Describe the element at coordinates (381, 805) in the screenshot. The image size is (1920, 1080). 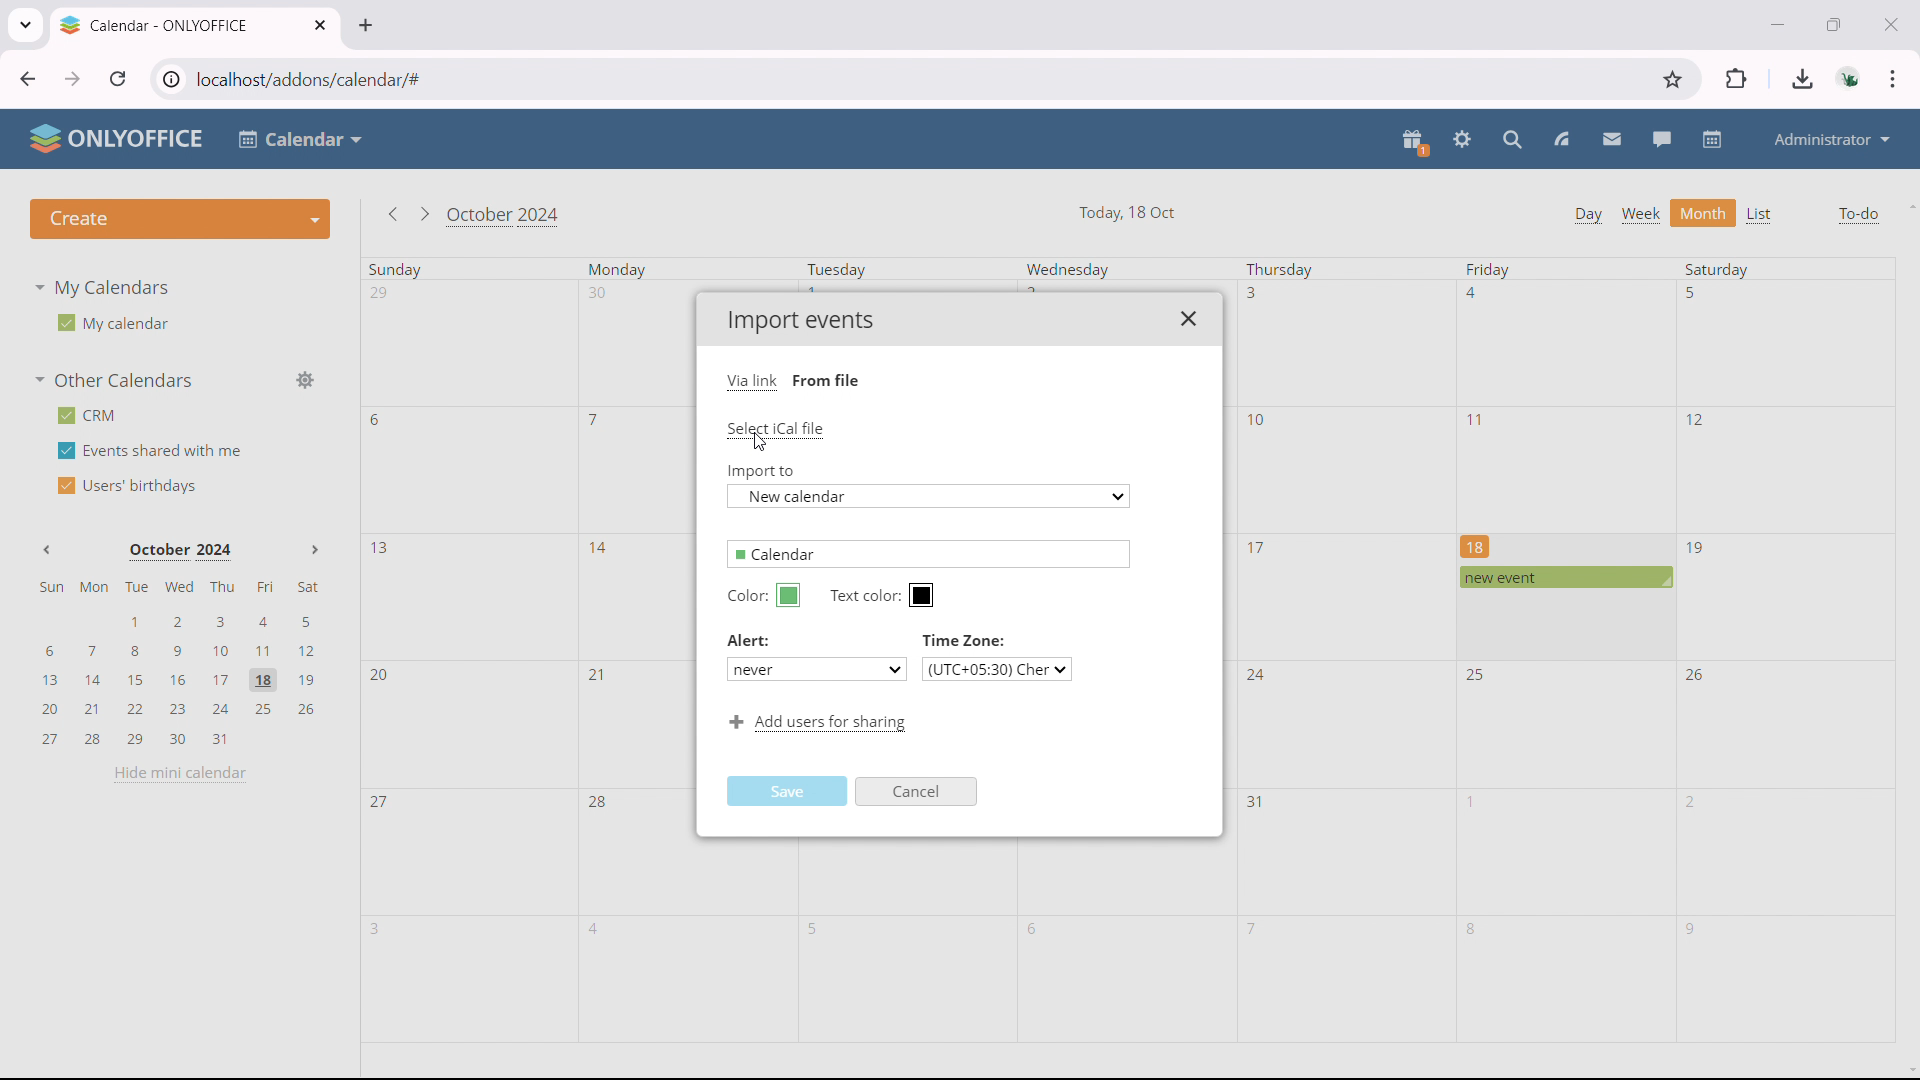
I see `27` at that location.